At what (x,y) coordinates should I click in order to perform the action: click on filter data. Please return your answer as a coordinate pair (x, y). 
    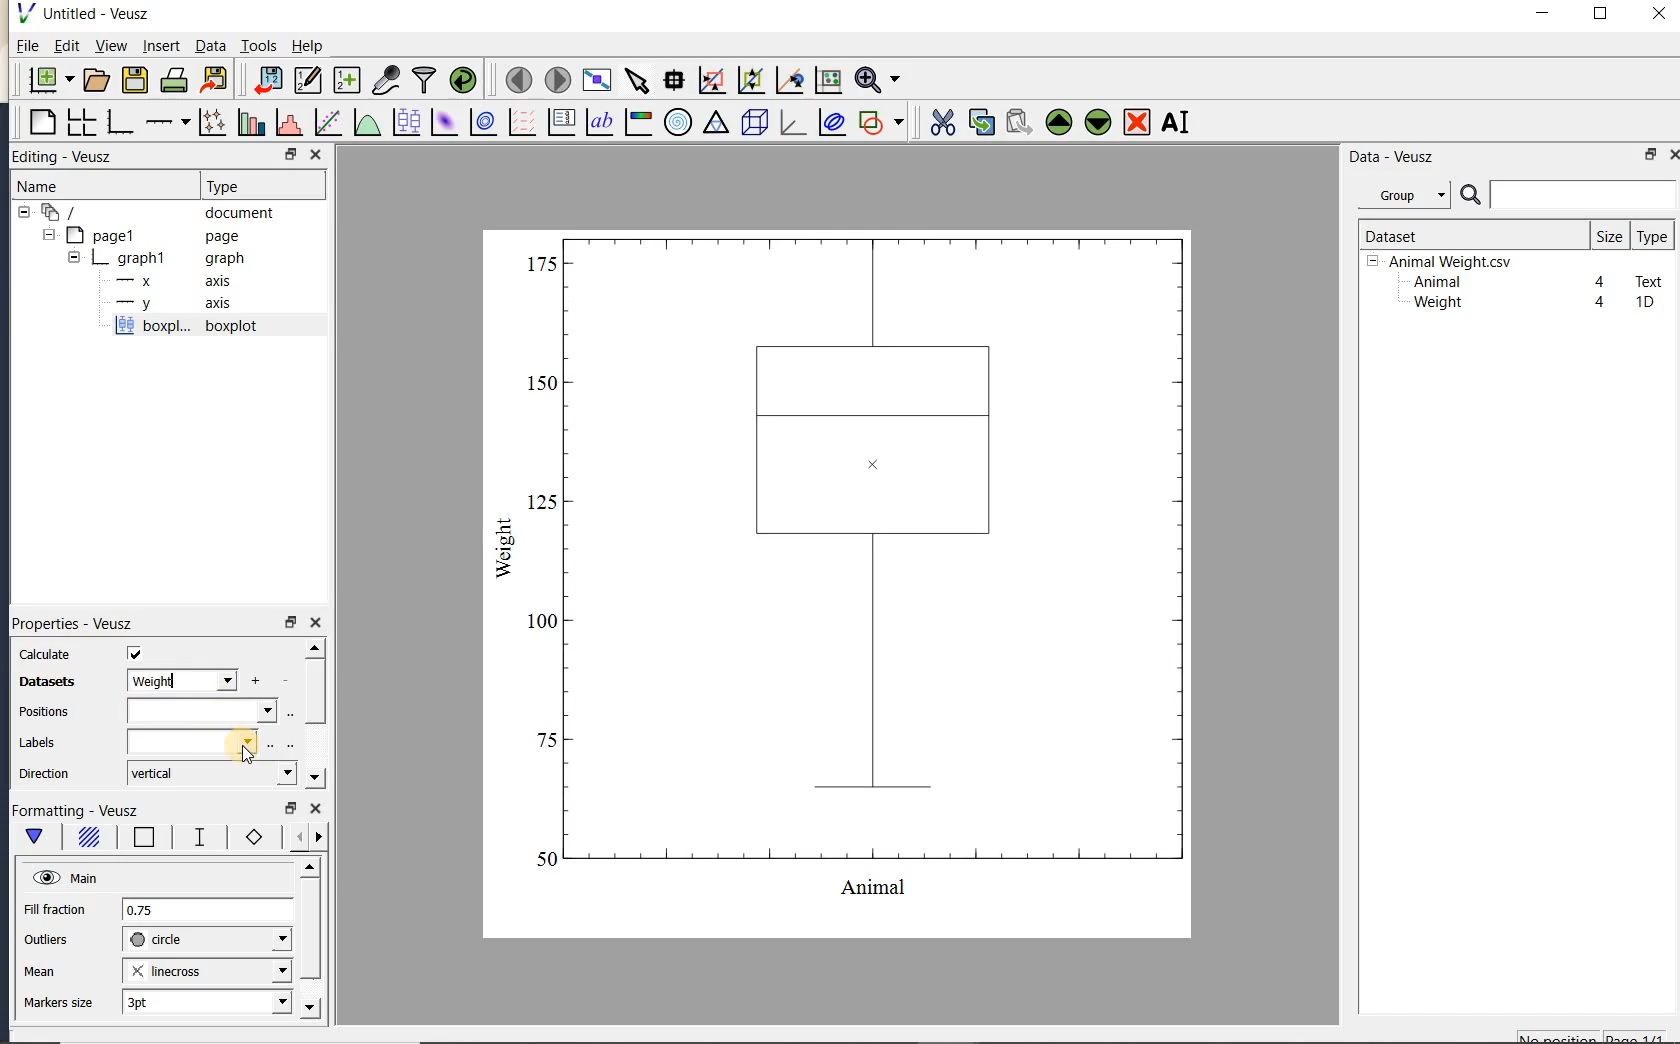
    Looking at the image, I should click on (425, 78).